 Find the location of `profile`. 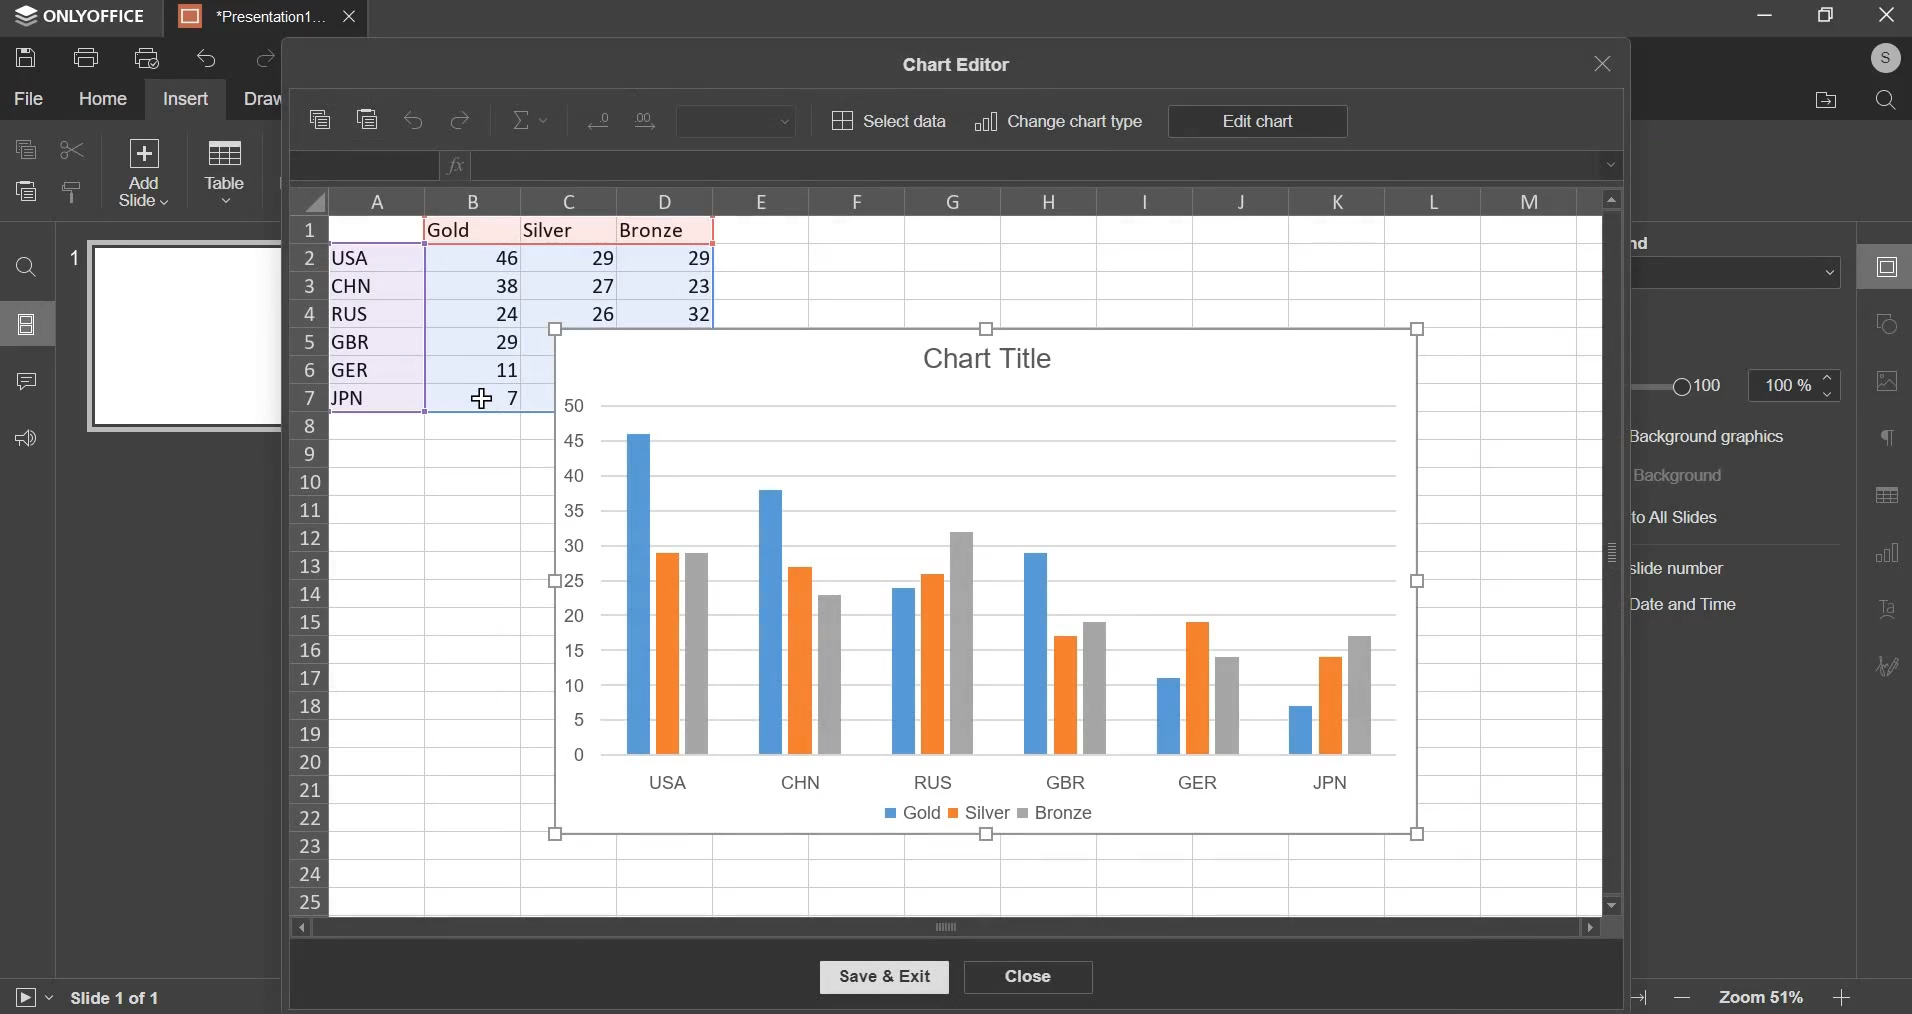

profile is located at coordinates (1884, 56).